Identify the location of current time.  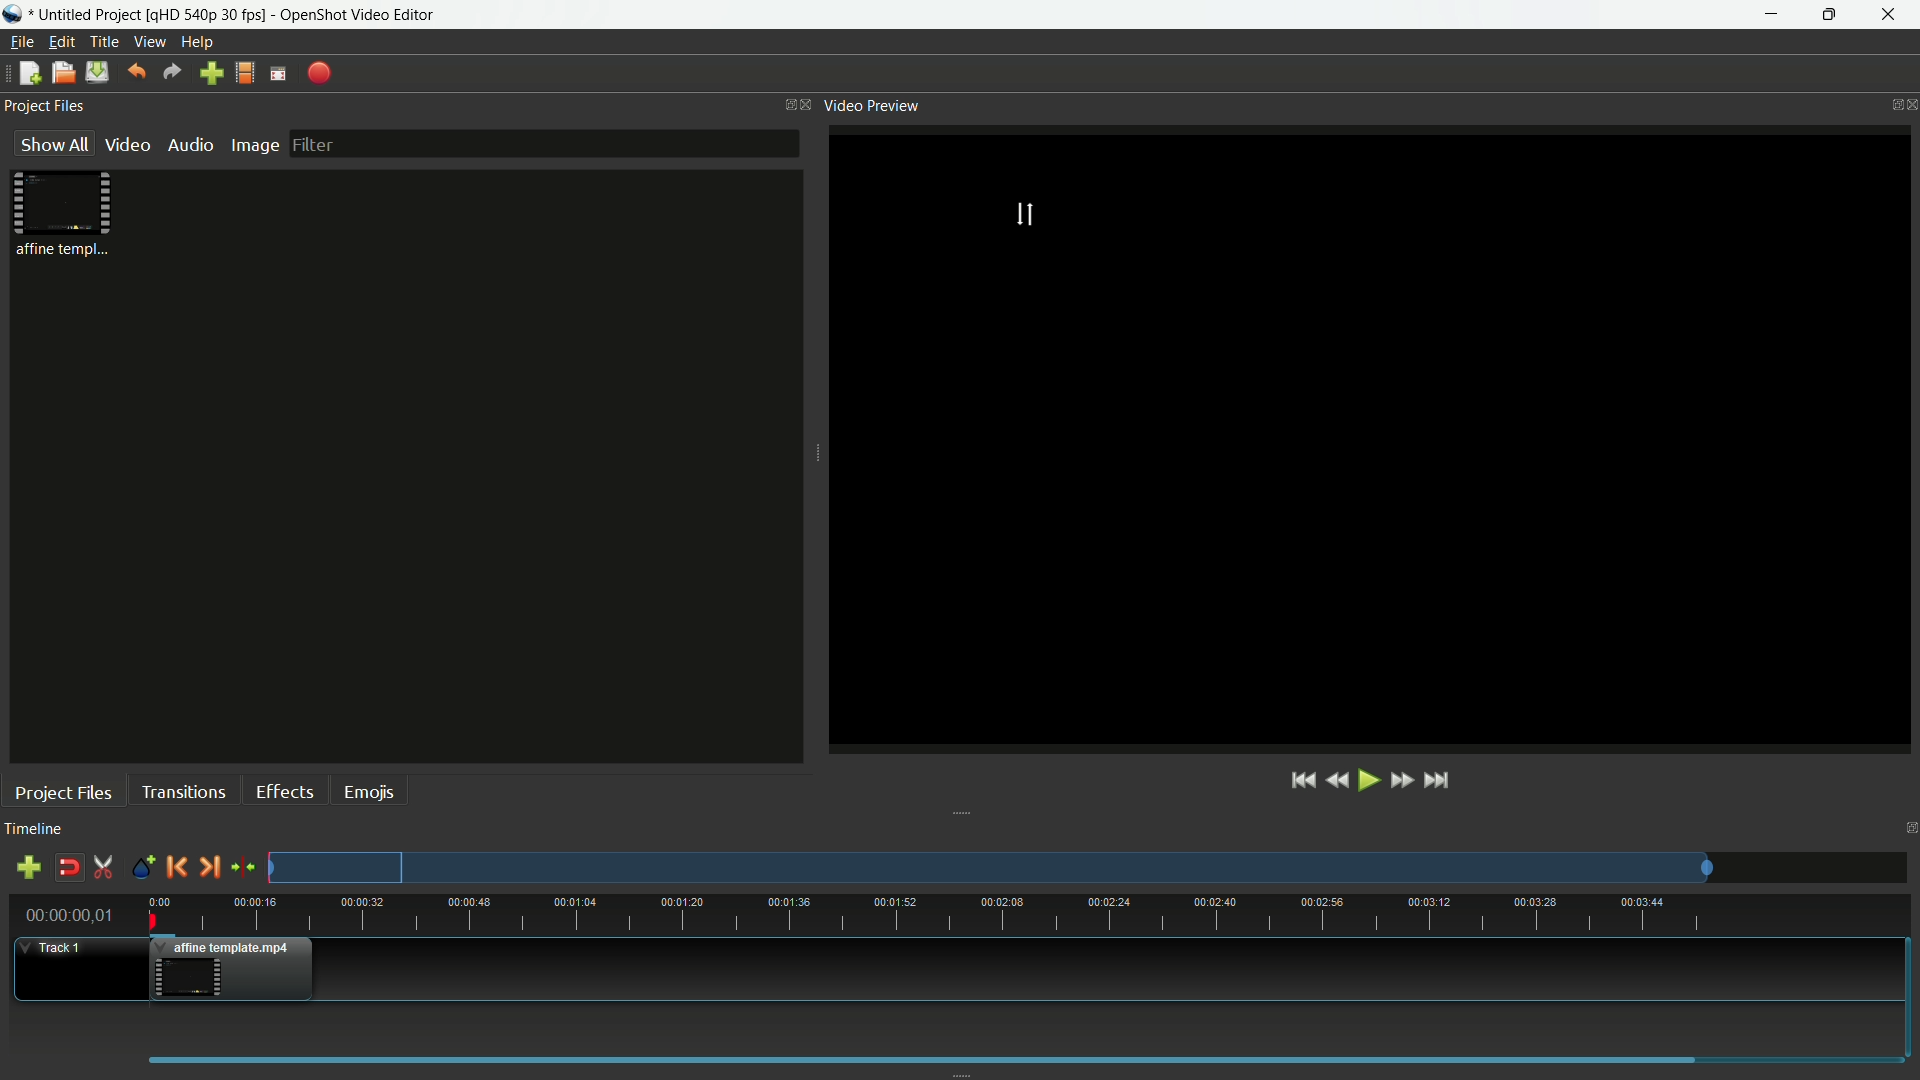
(67, 915).